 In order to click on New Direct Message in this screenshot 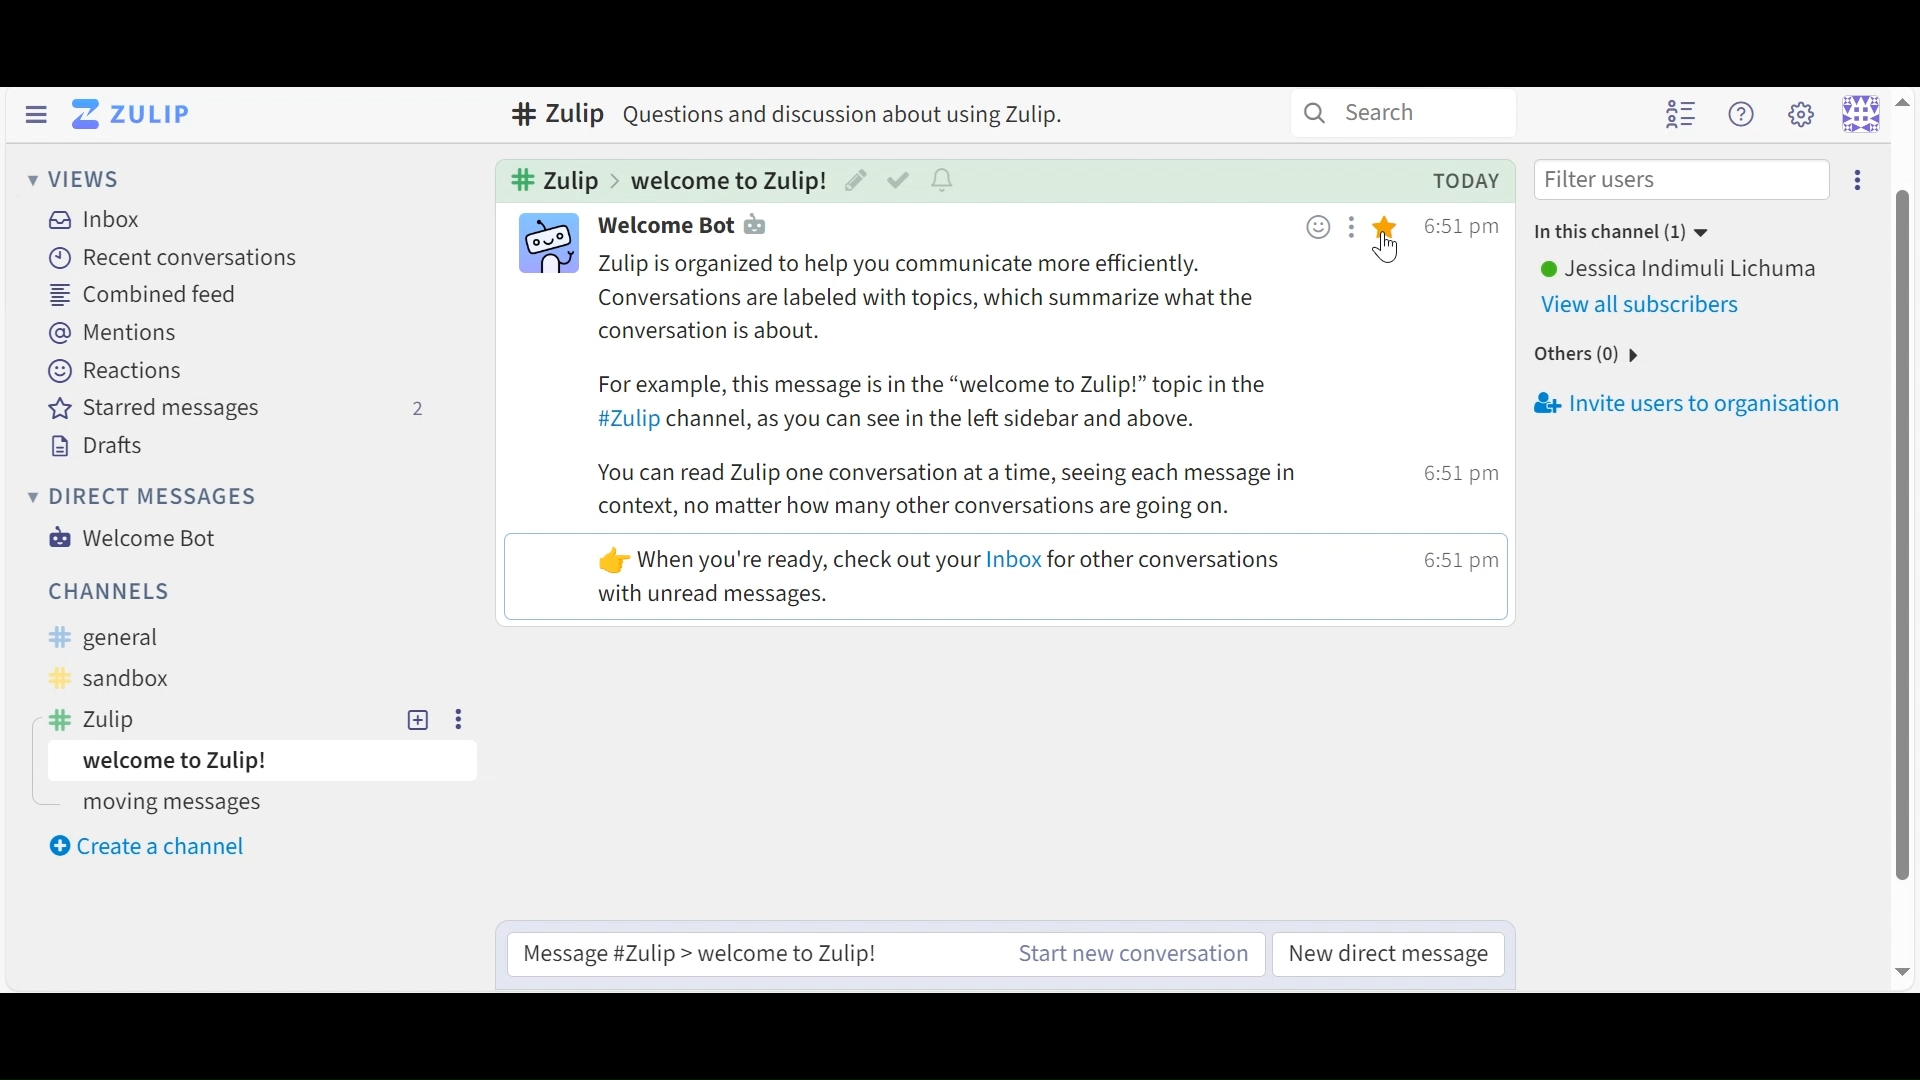, I will do `click(1389, 952)`.